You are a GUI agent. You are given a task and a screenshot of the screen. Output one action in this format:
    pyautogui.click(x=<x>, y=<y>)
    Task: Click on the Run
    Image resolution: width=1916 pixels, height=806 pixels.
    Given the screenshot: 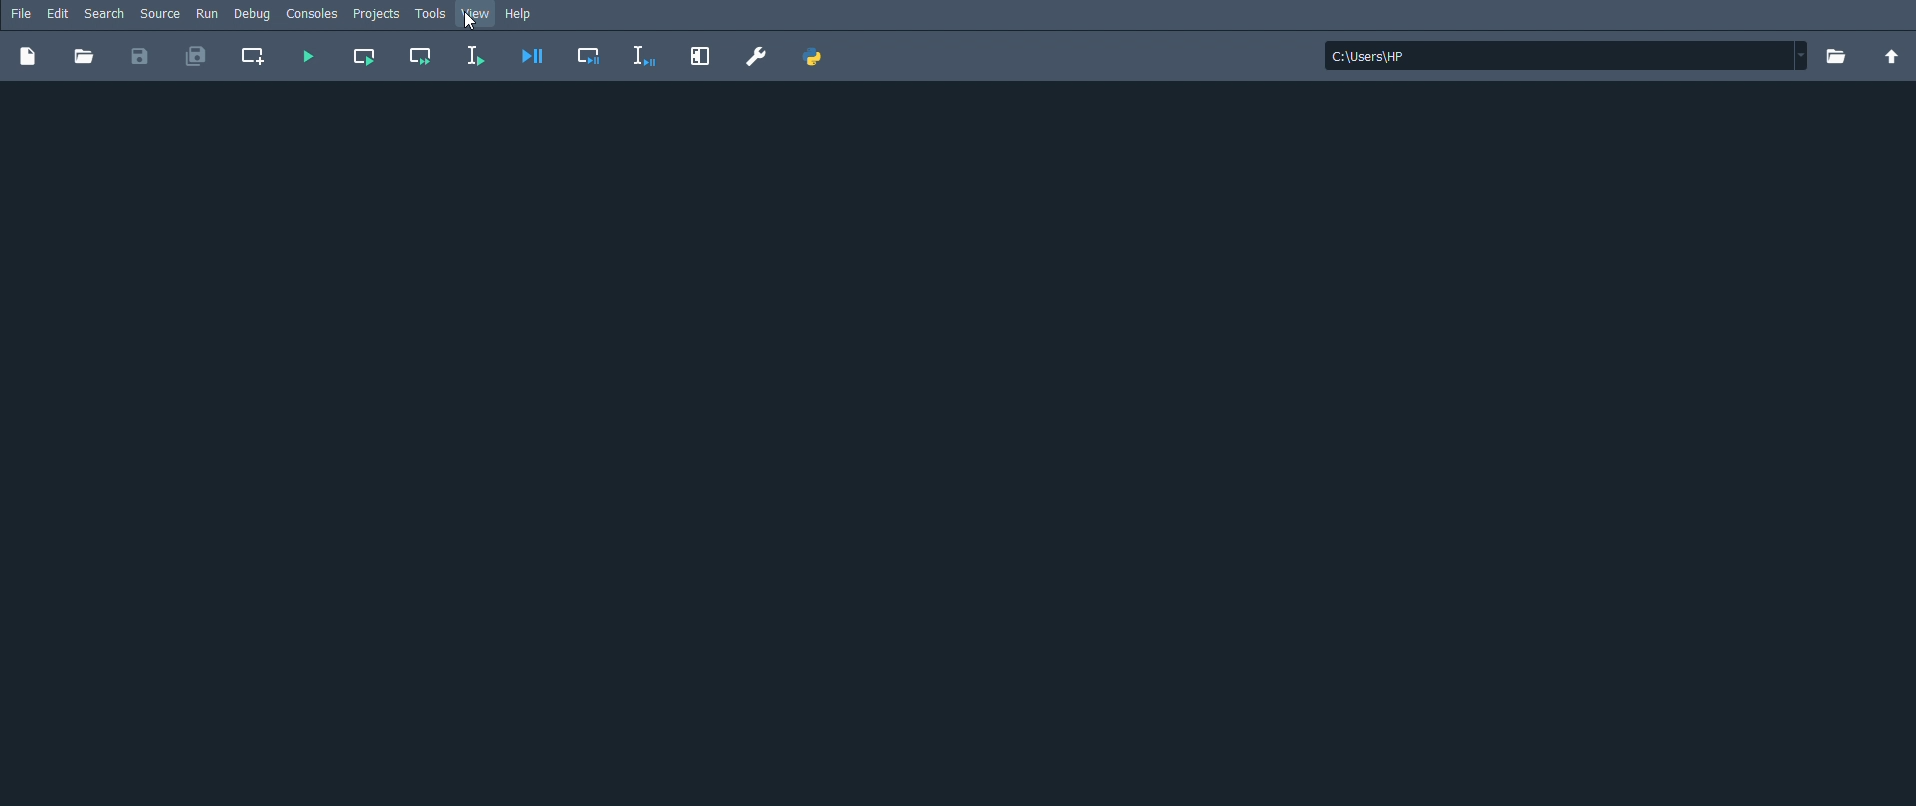 What is the action you would take?
    pyautogui.click(x=207, y=14)
    